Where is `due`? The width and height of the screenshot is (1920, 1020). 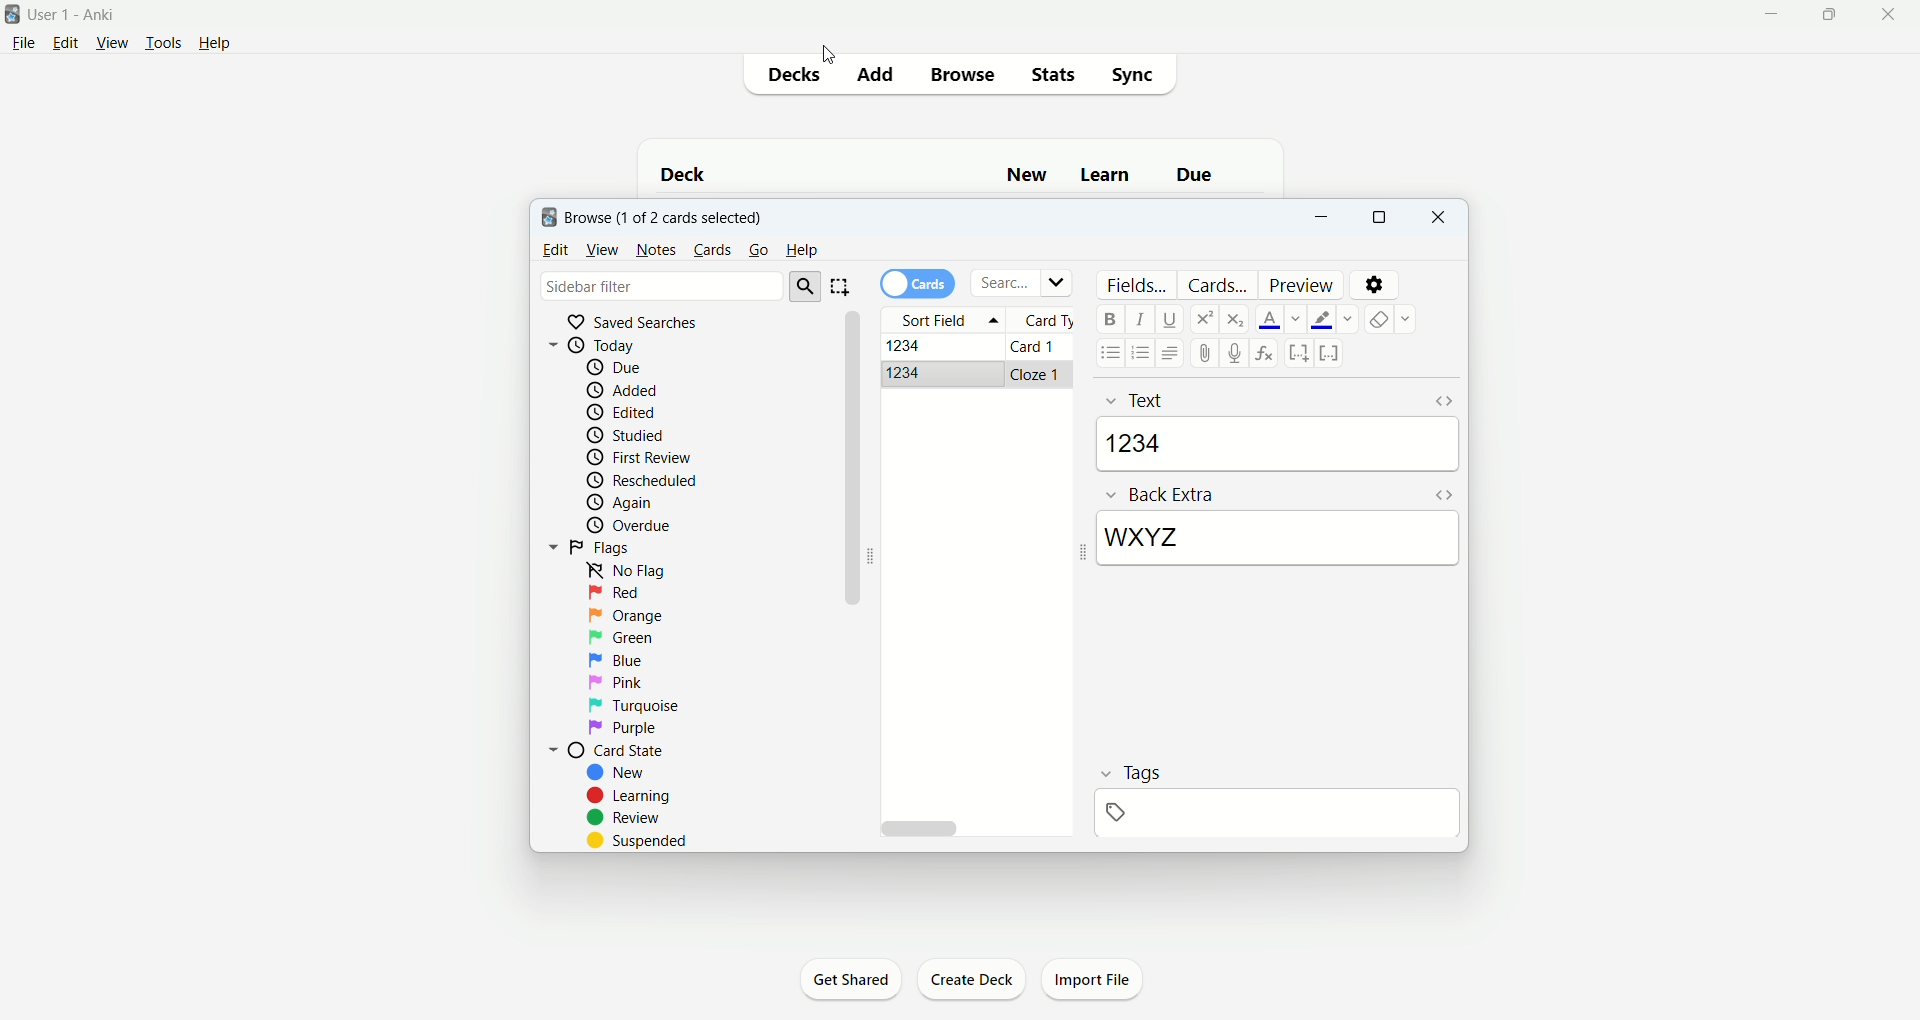
due is located at coordinates (613, 367).